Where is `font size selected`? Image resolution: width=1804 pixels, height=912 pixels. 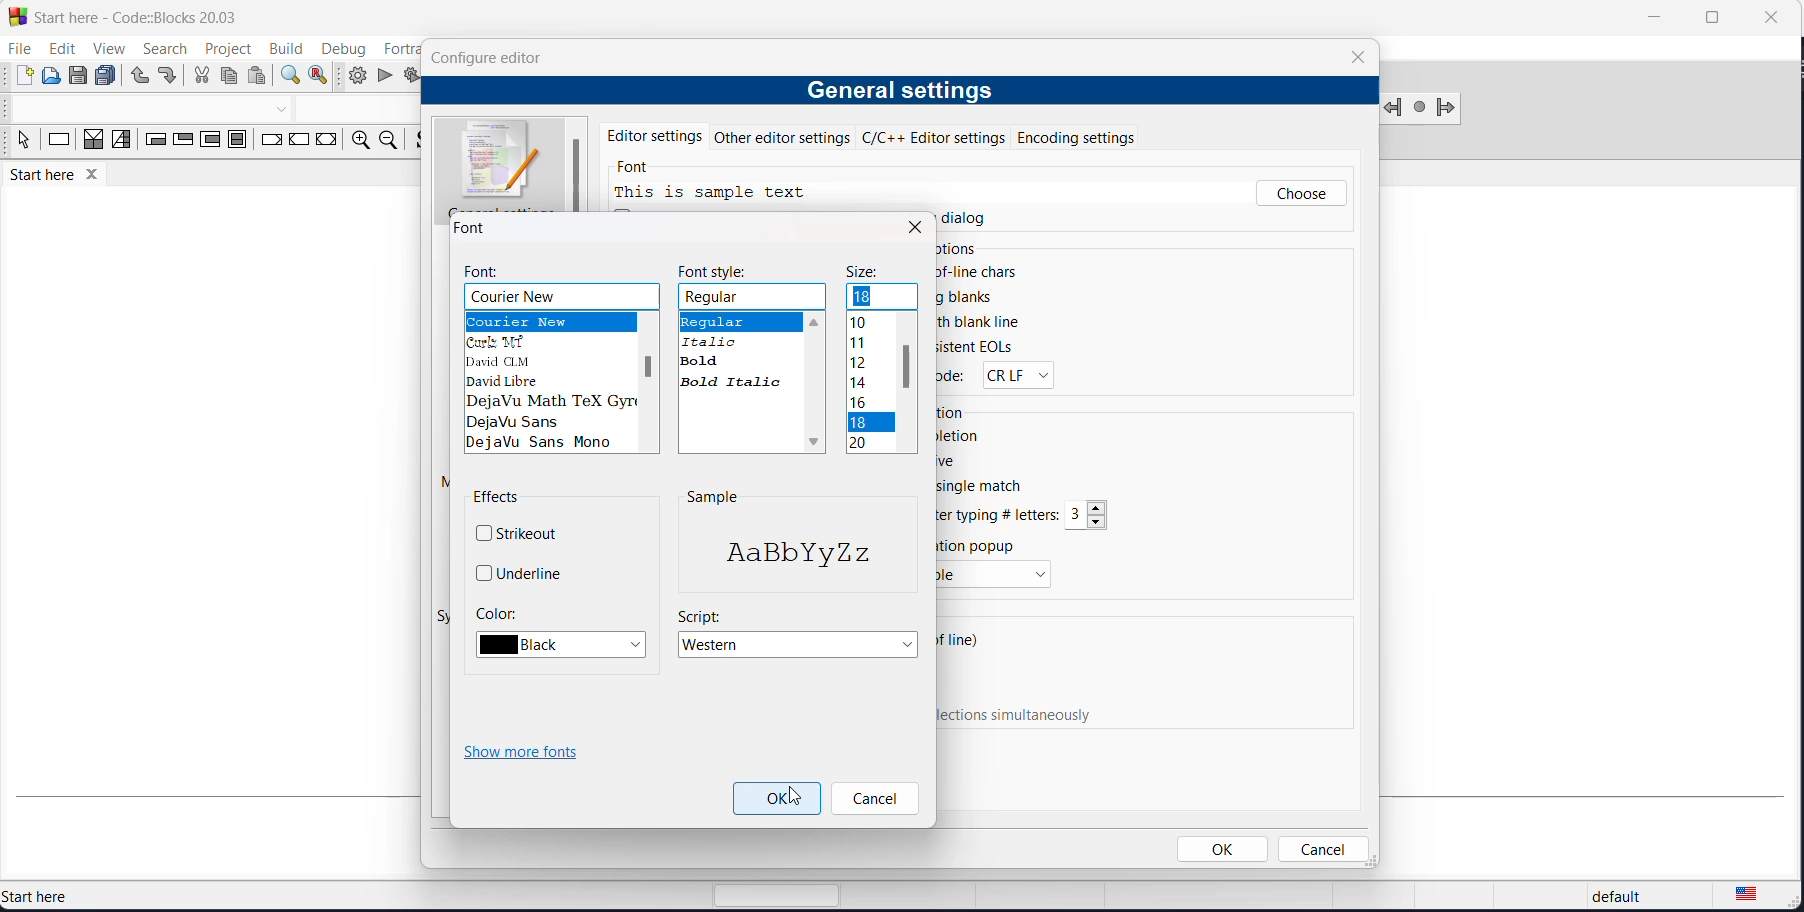 font size selected is located at coordinates (865, 296).